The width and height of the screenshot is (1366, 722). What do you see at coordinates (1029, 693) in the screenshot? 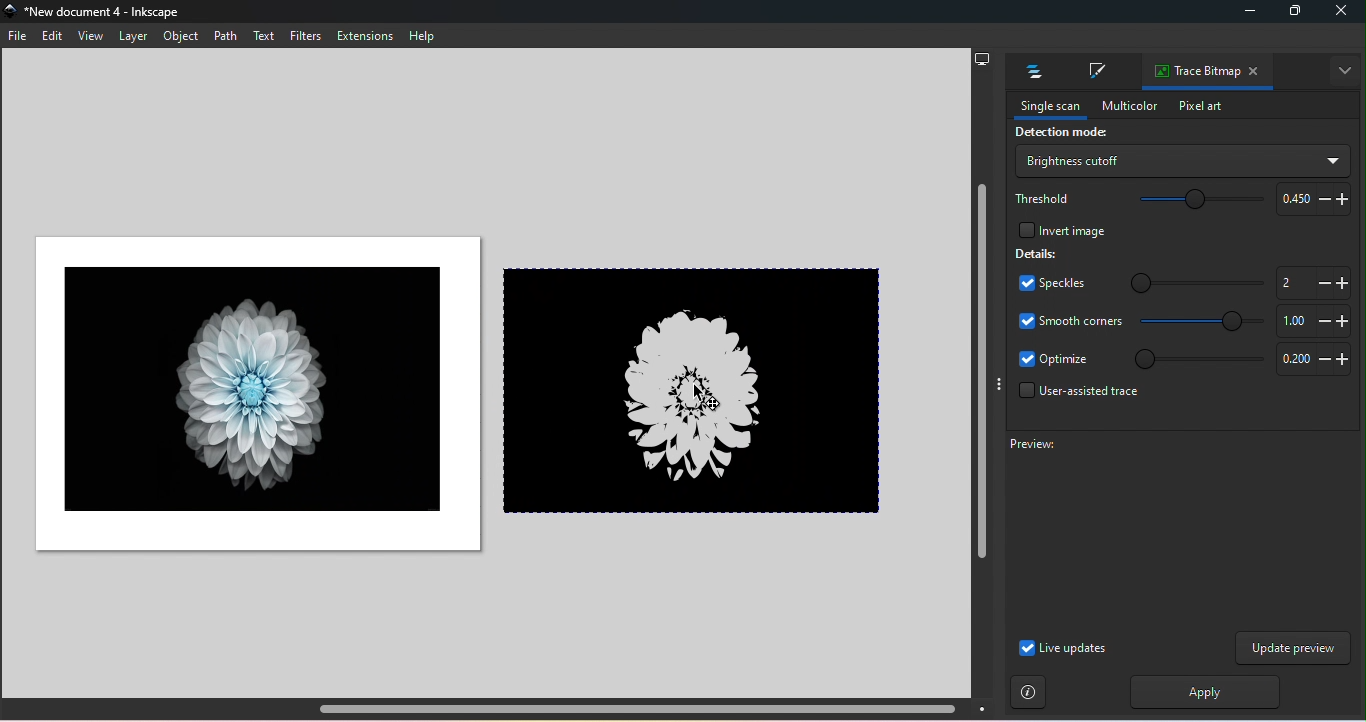
I see `Instructions` at bounding box center [1029, 693].